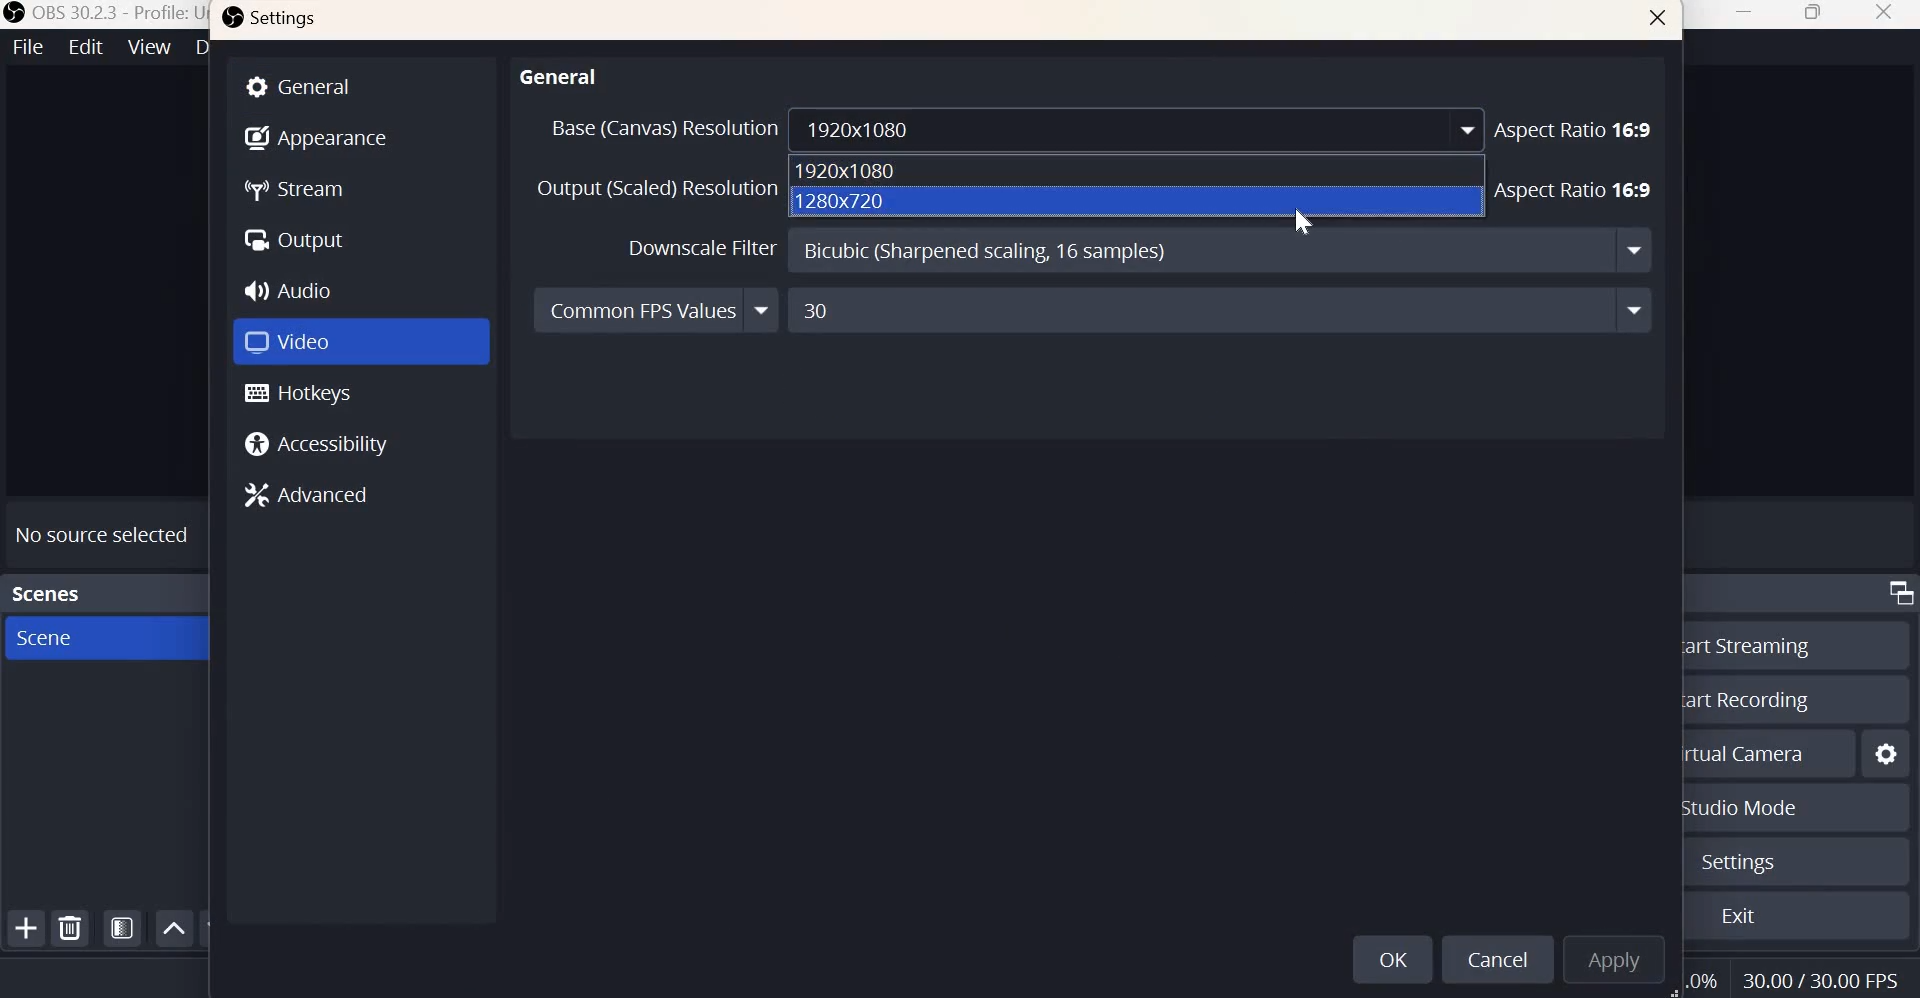 The width and height of the screenshot is (1920, 998). I want to click on File, so click(26, 47).